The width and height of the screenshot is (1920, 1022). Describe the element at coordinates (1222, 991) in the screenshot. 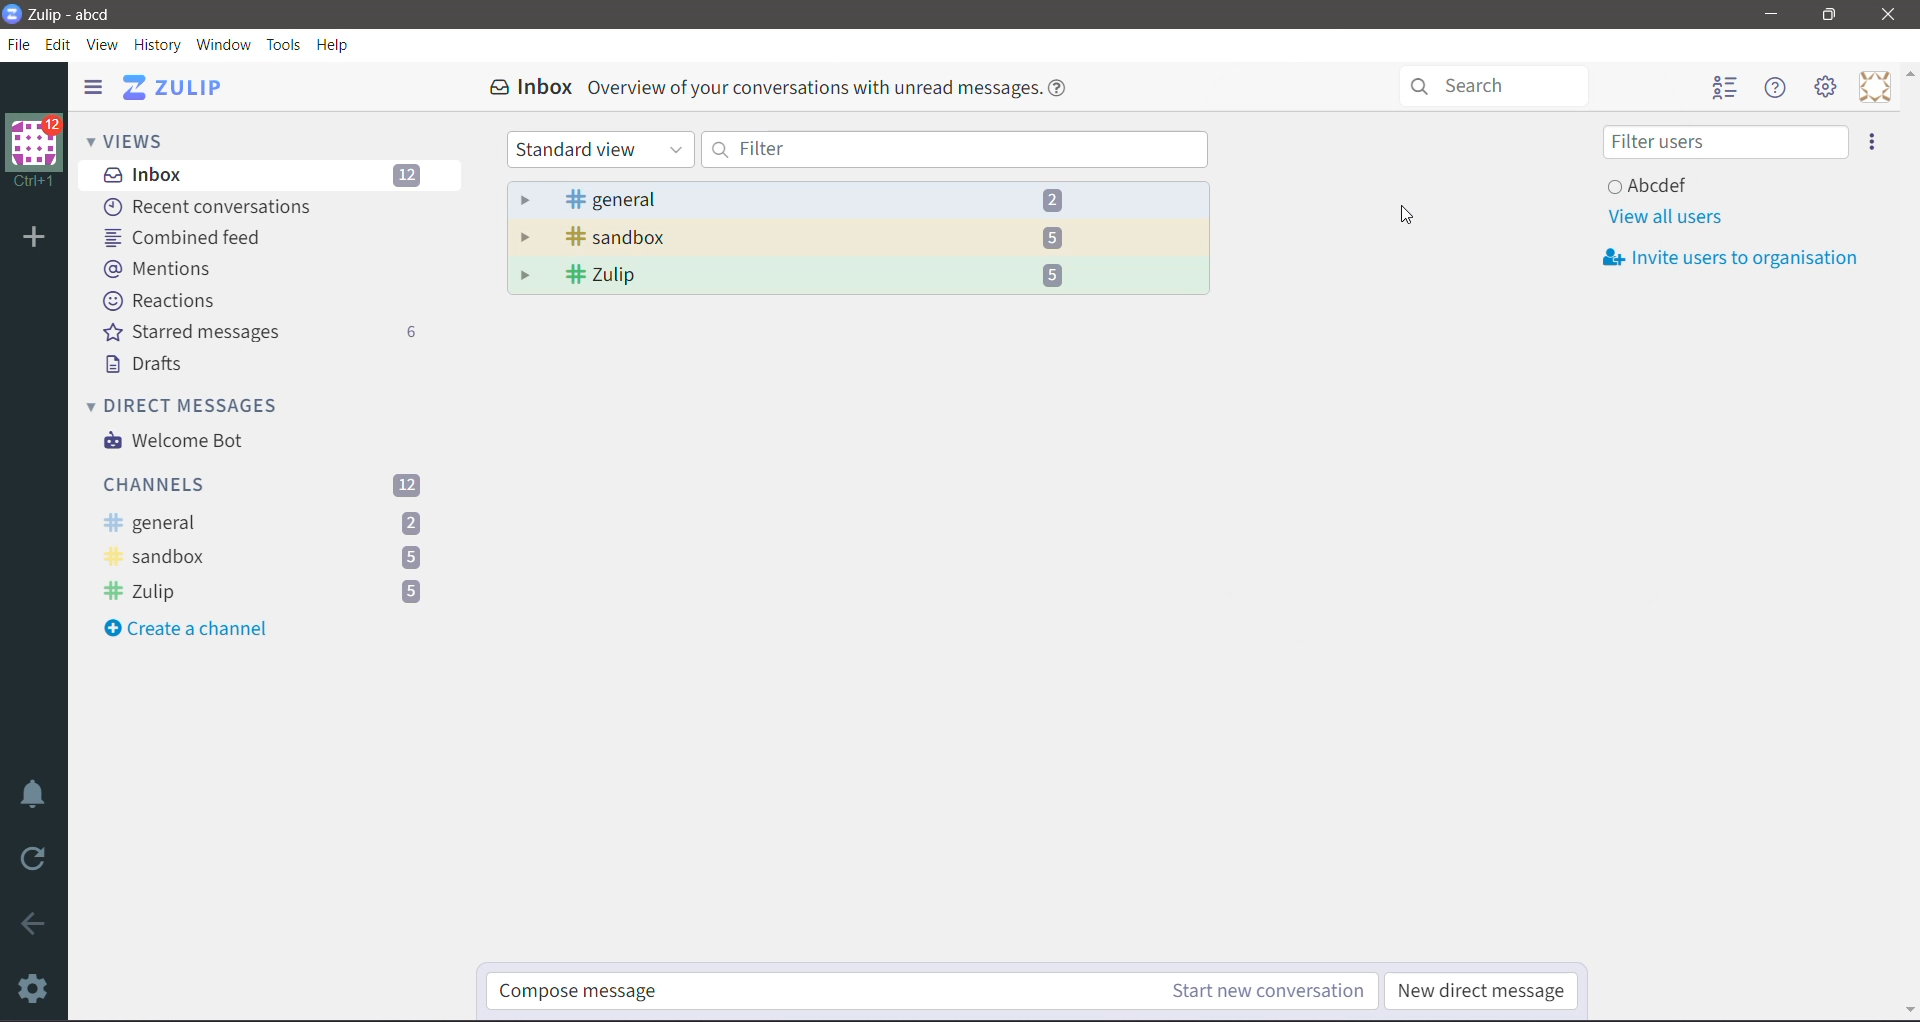

I see `Start new conversation` at that location.